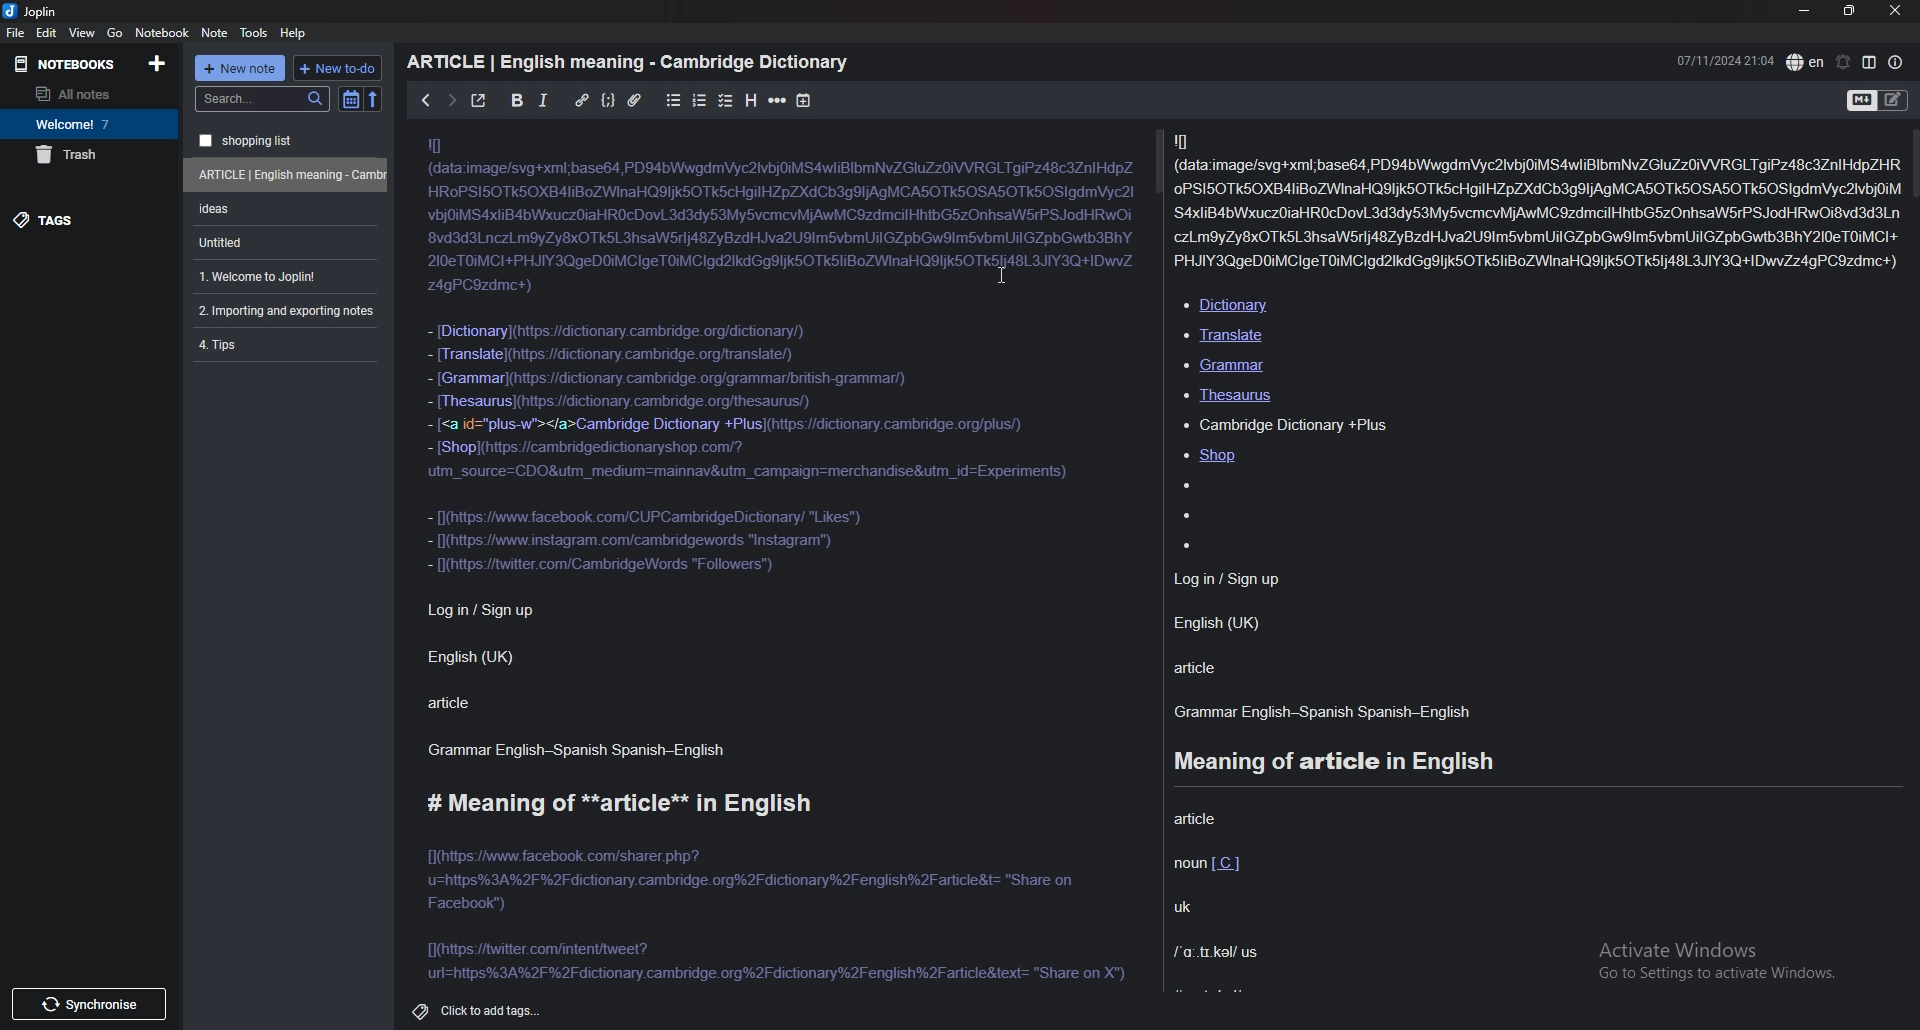 The width and height of the screenshot is (1920, 1030). I want to click on numbered list, so click(700, 100).